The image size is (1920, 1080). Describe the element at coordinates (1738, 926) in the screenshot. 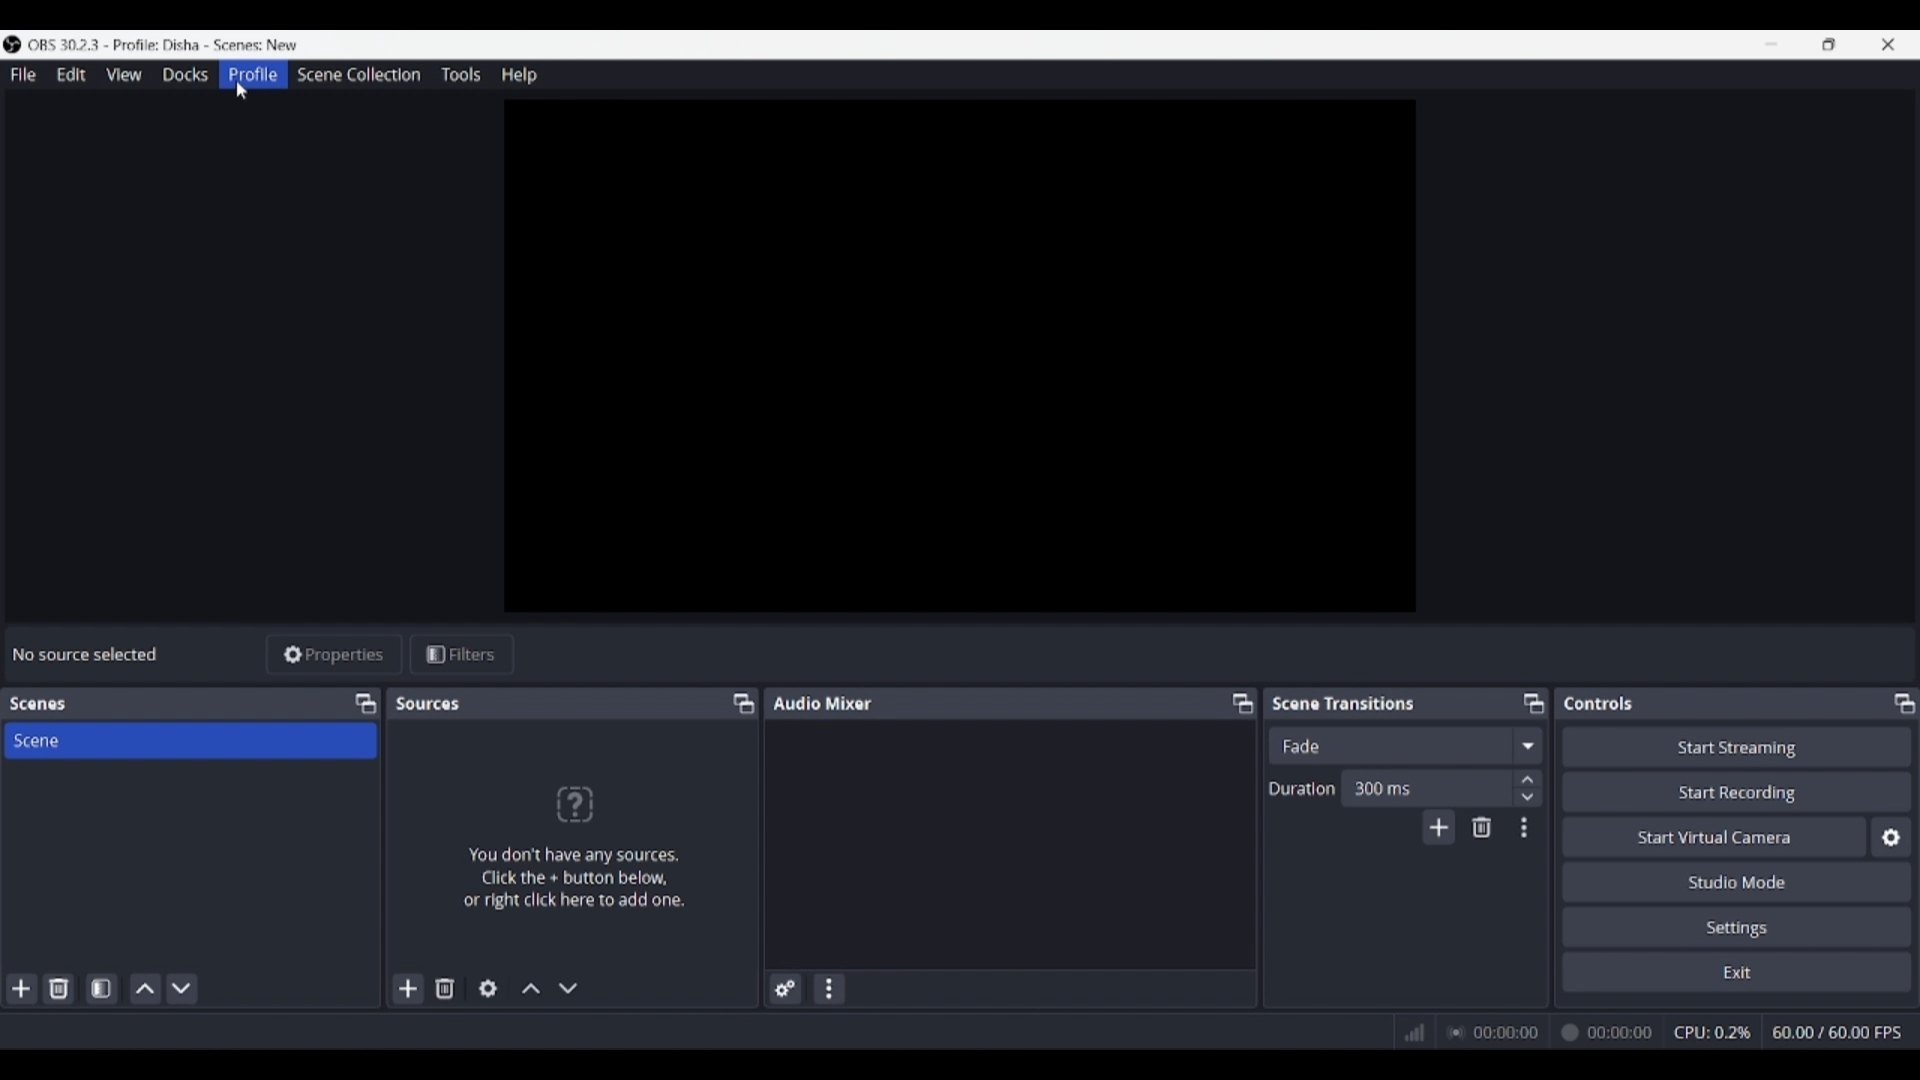

I see `Settings` at that location.